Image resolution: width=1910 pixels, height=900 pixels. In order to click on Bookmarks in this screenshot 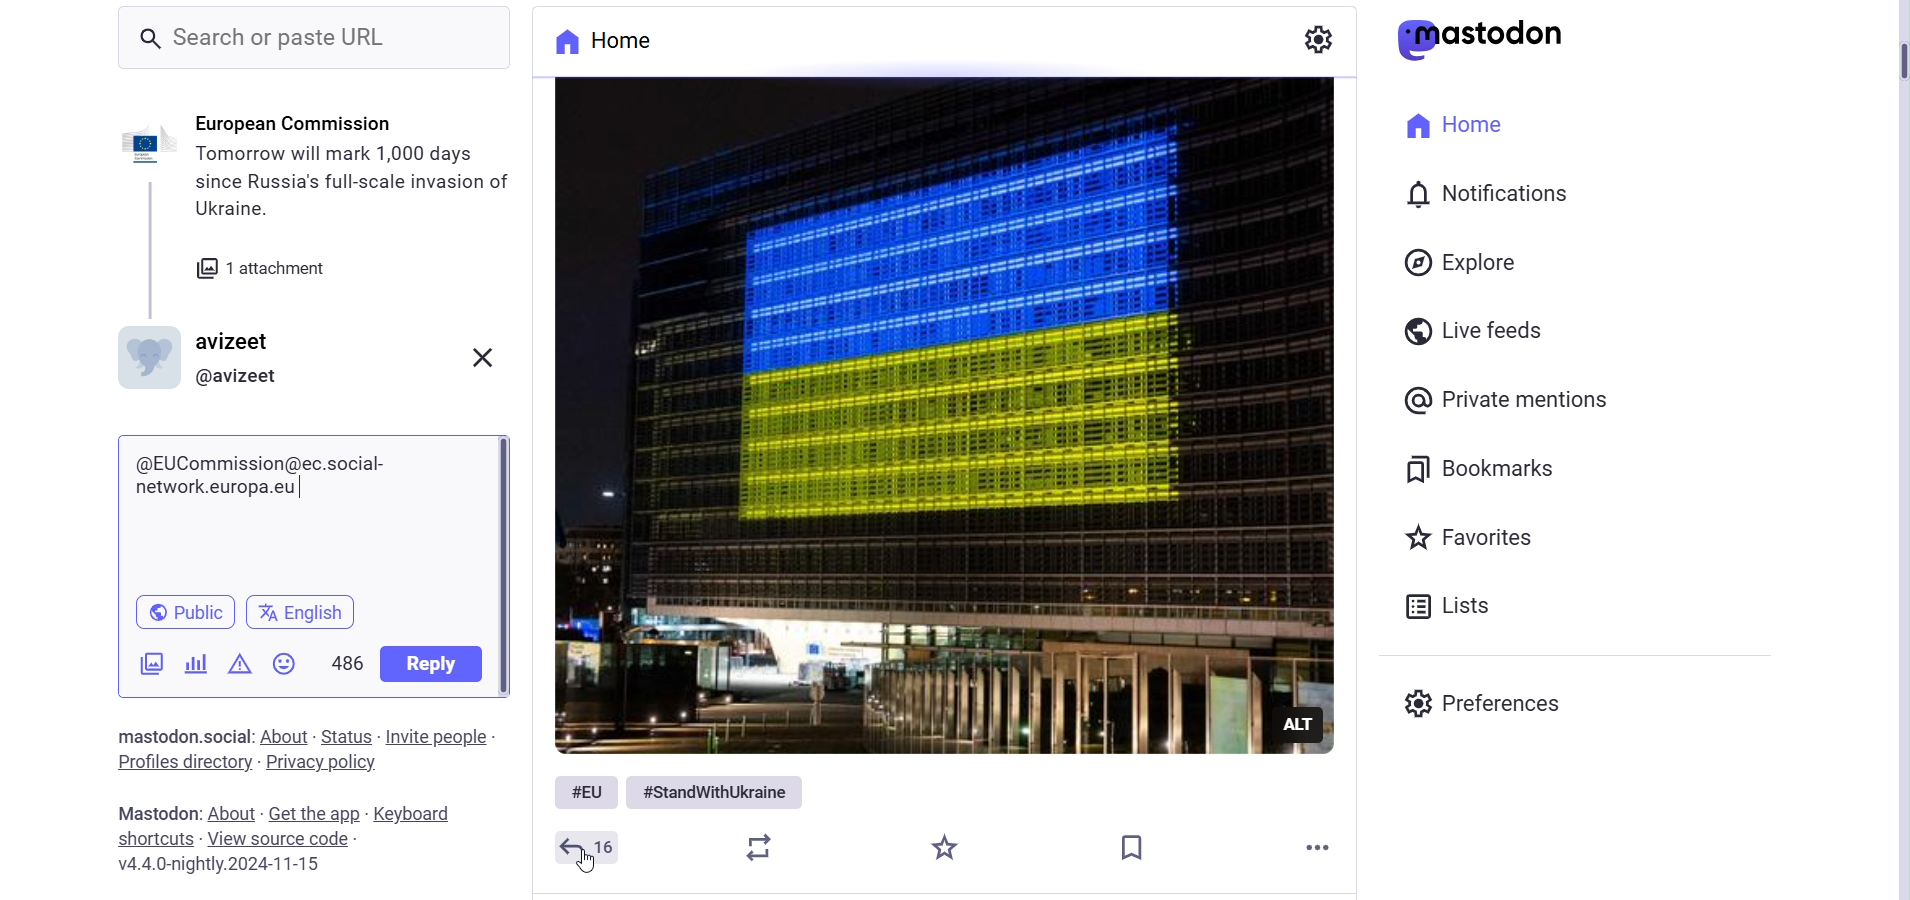, I will do `click(1485, 468)`.